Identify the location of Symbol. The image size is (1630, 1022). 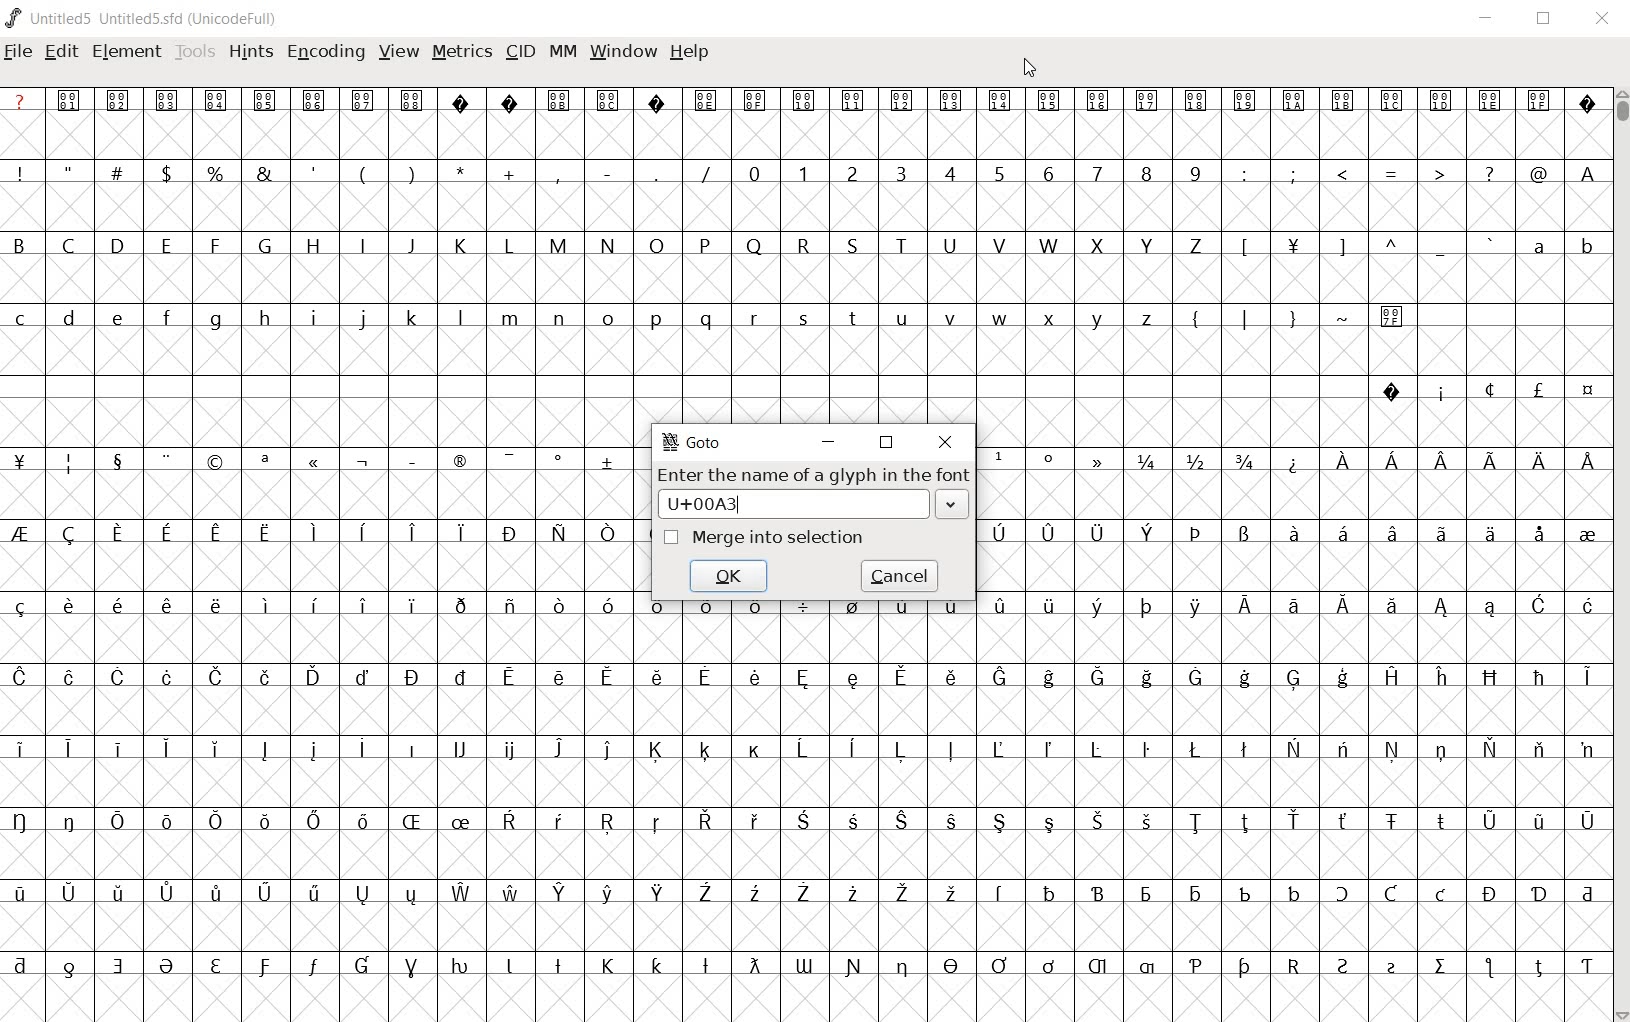
(1244, 535).